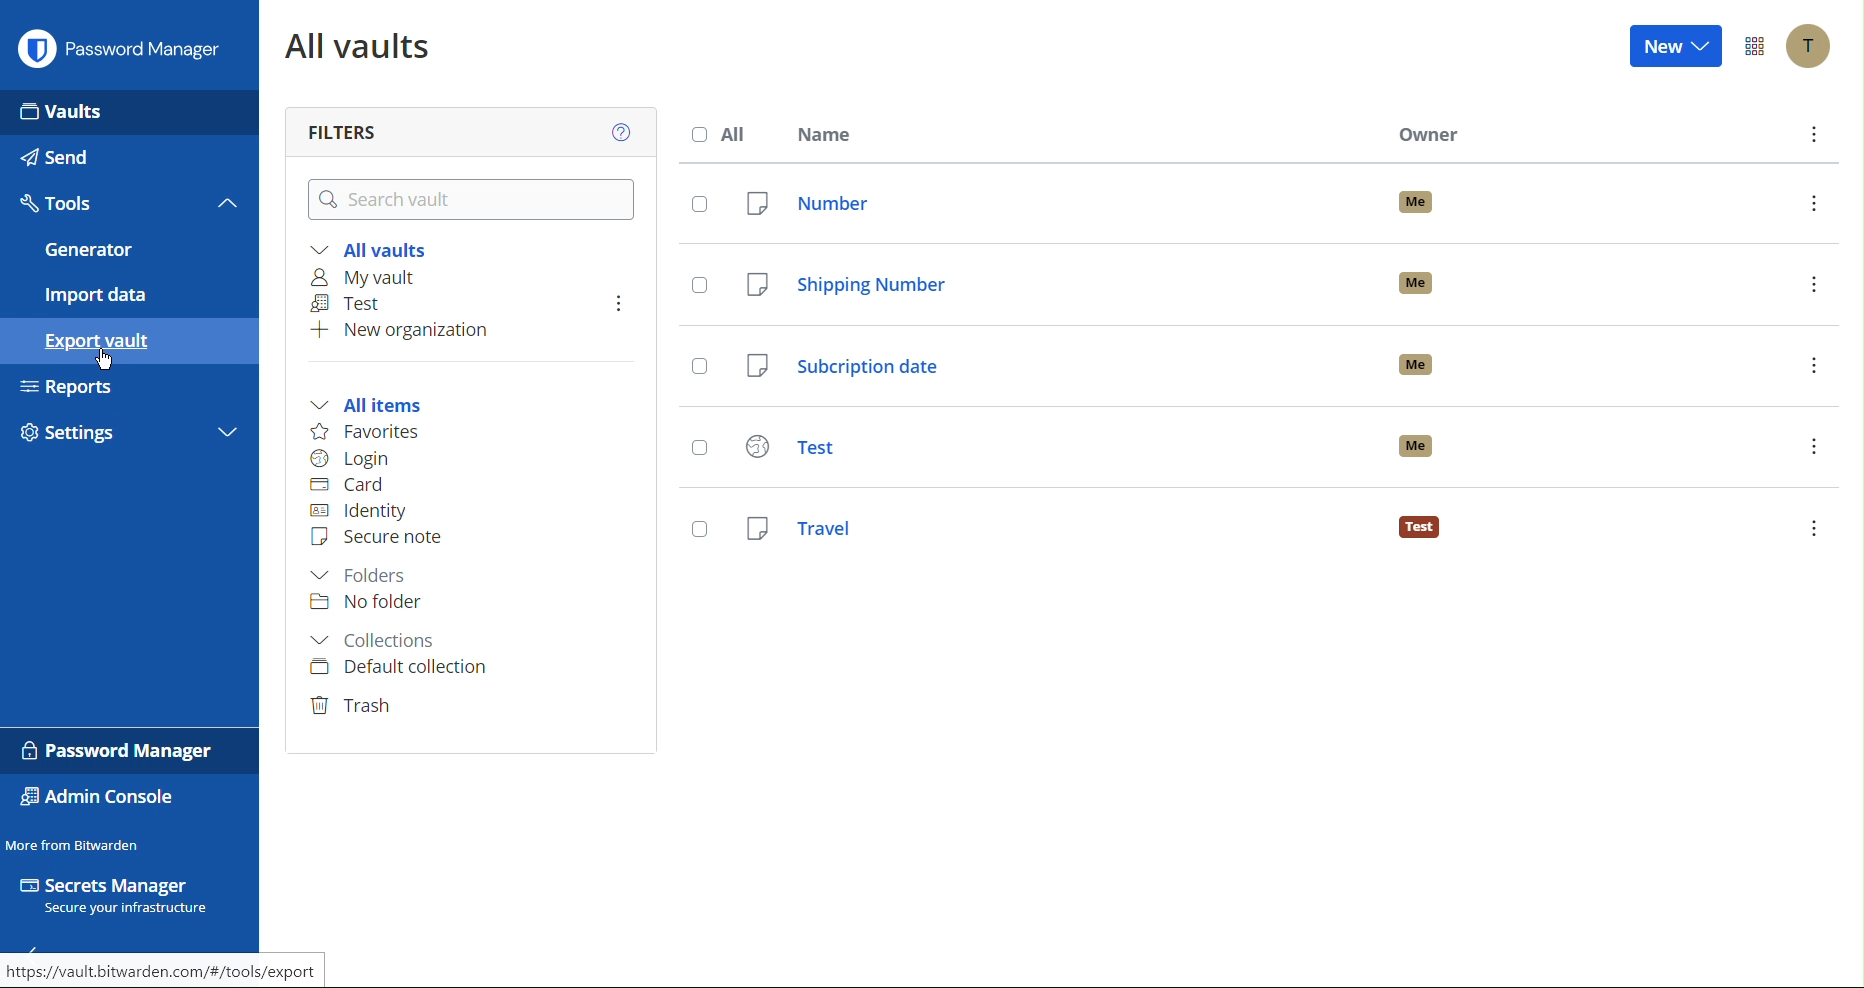  What do you see at coordinates (130, 159) in the screenshot?
I see `Send` at bounding box center [130, 159].